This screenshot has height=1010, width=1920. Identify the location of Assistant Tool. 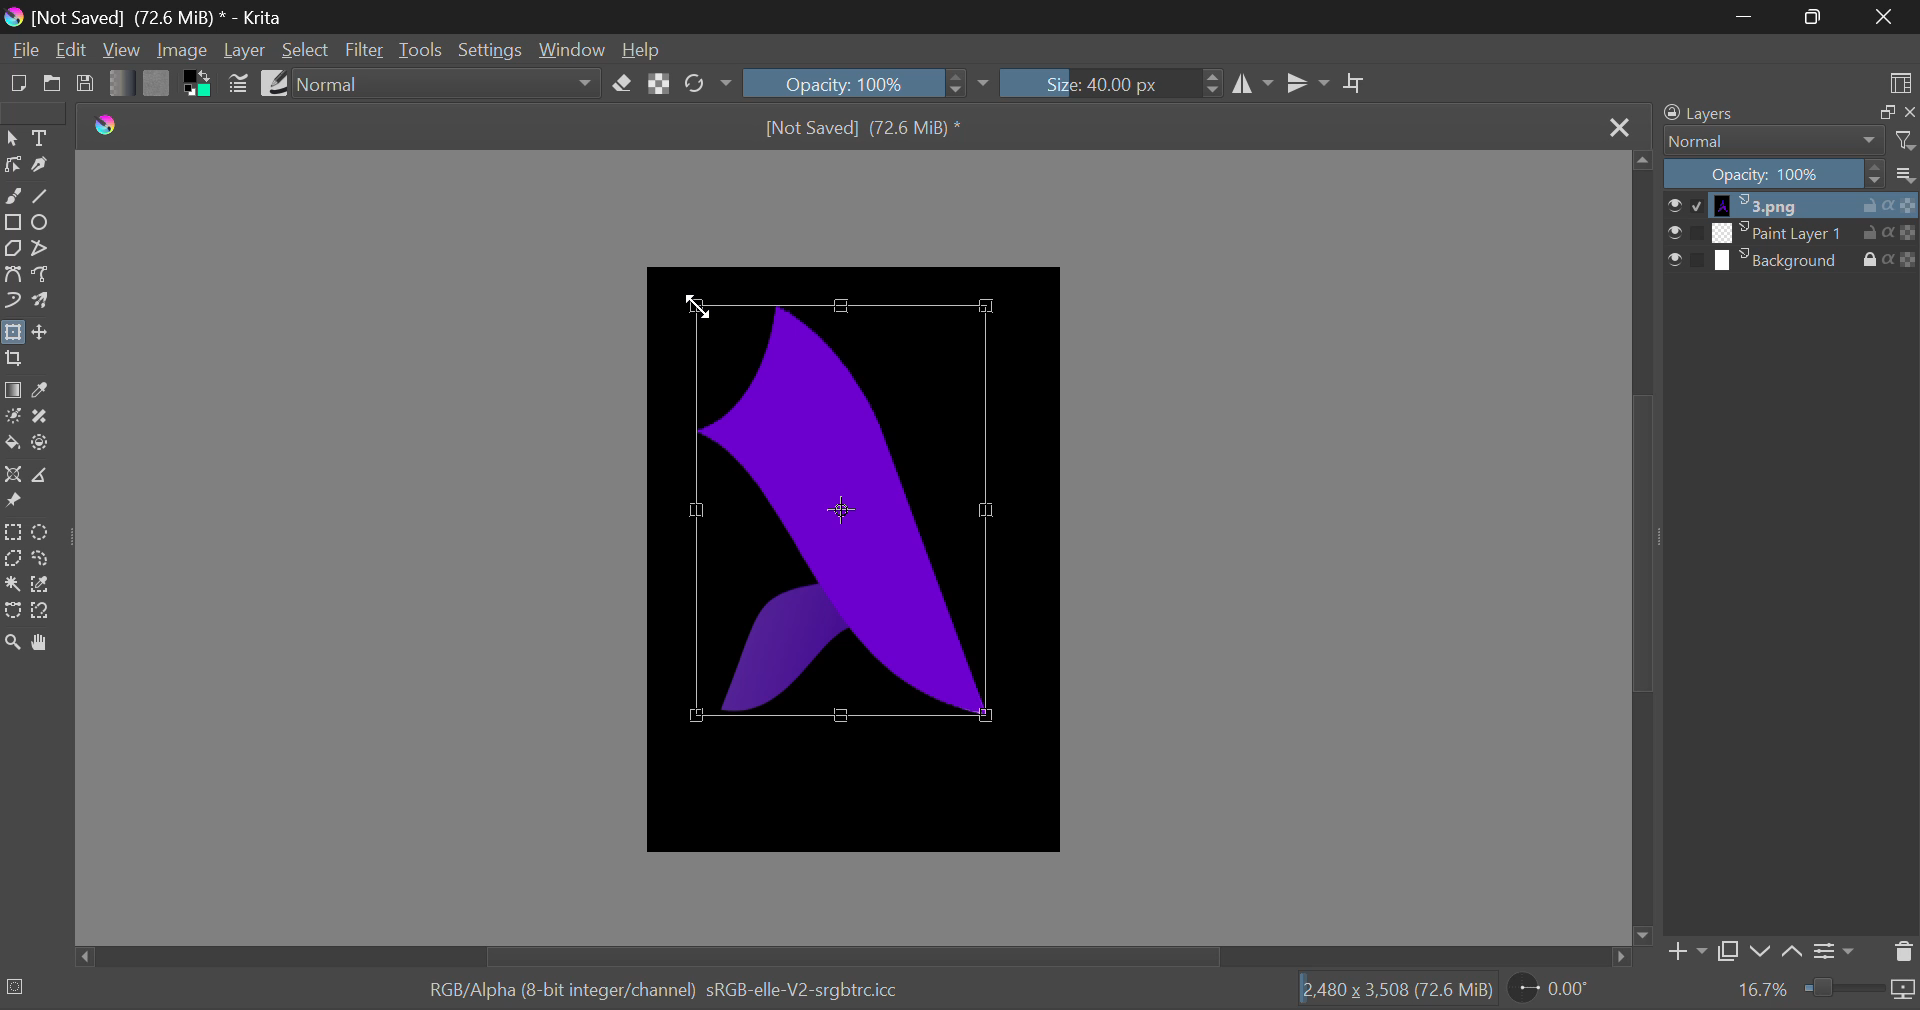
(12, 475).